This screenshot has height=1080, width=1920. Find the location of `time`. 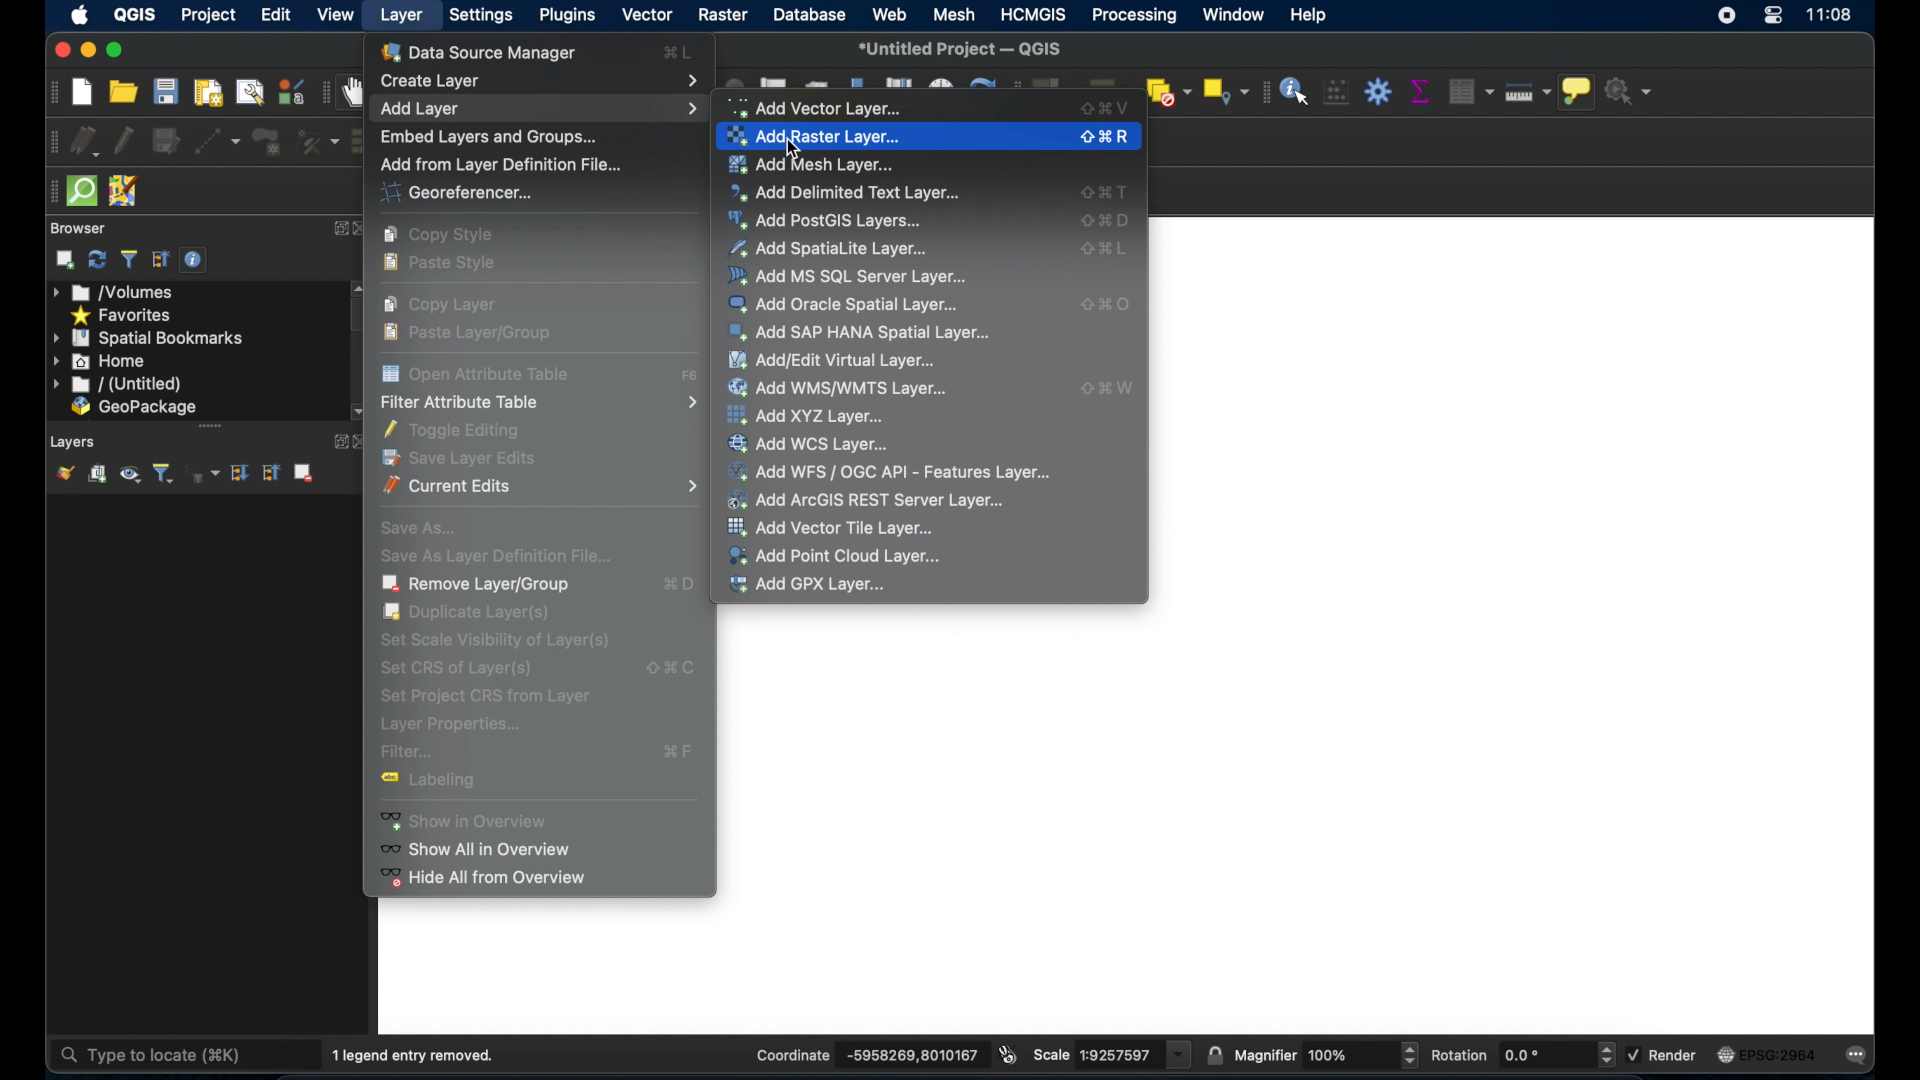

time is located at coordinates (1831, 17).